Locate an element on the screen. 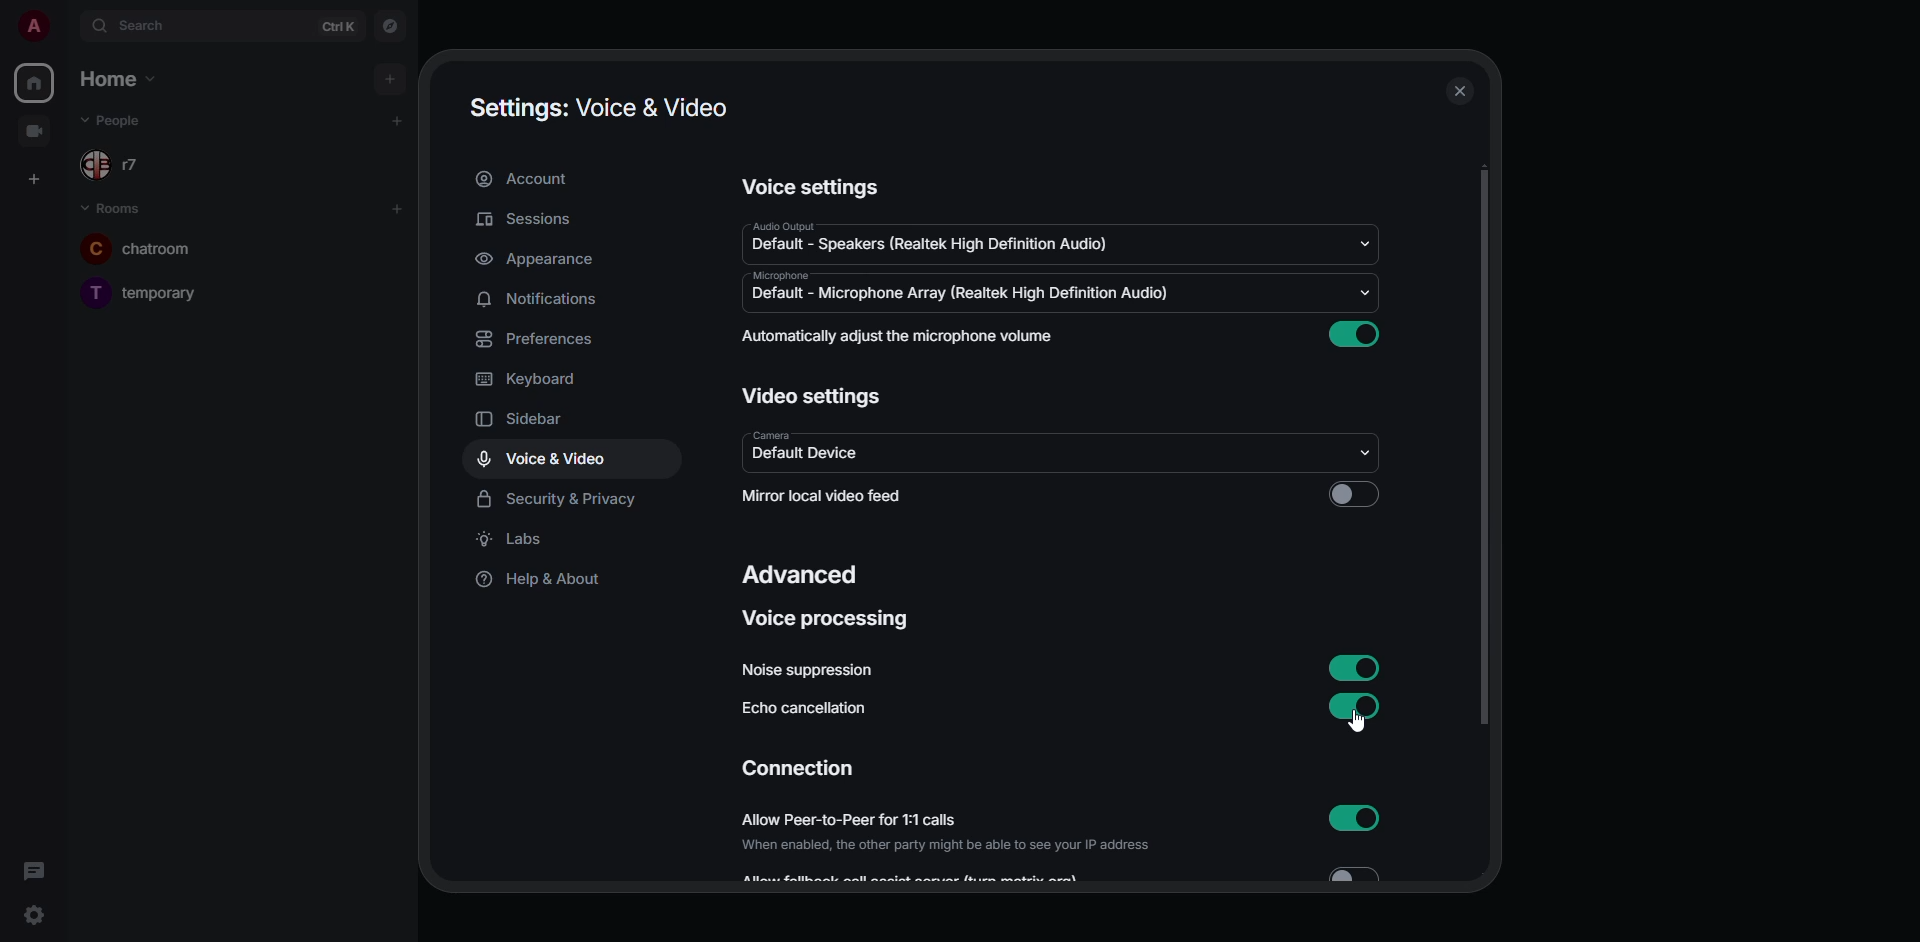  close is located at coordinates (1461, 91).